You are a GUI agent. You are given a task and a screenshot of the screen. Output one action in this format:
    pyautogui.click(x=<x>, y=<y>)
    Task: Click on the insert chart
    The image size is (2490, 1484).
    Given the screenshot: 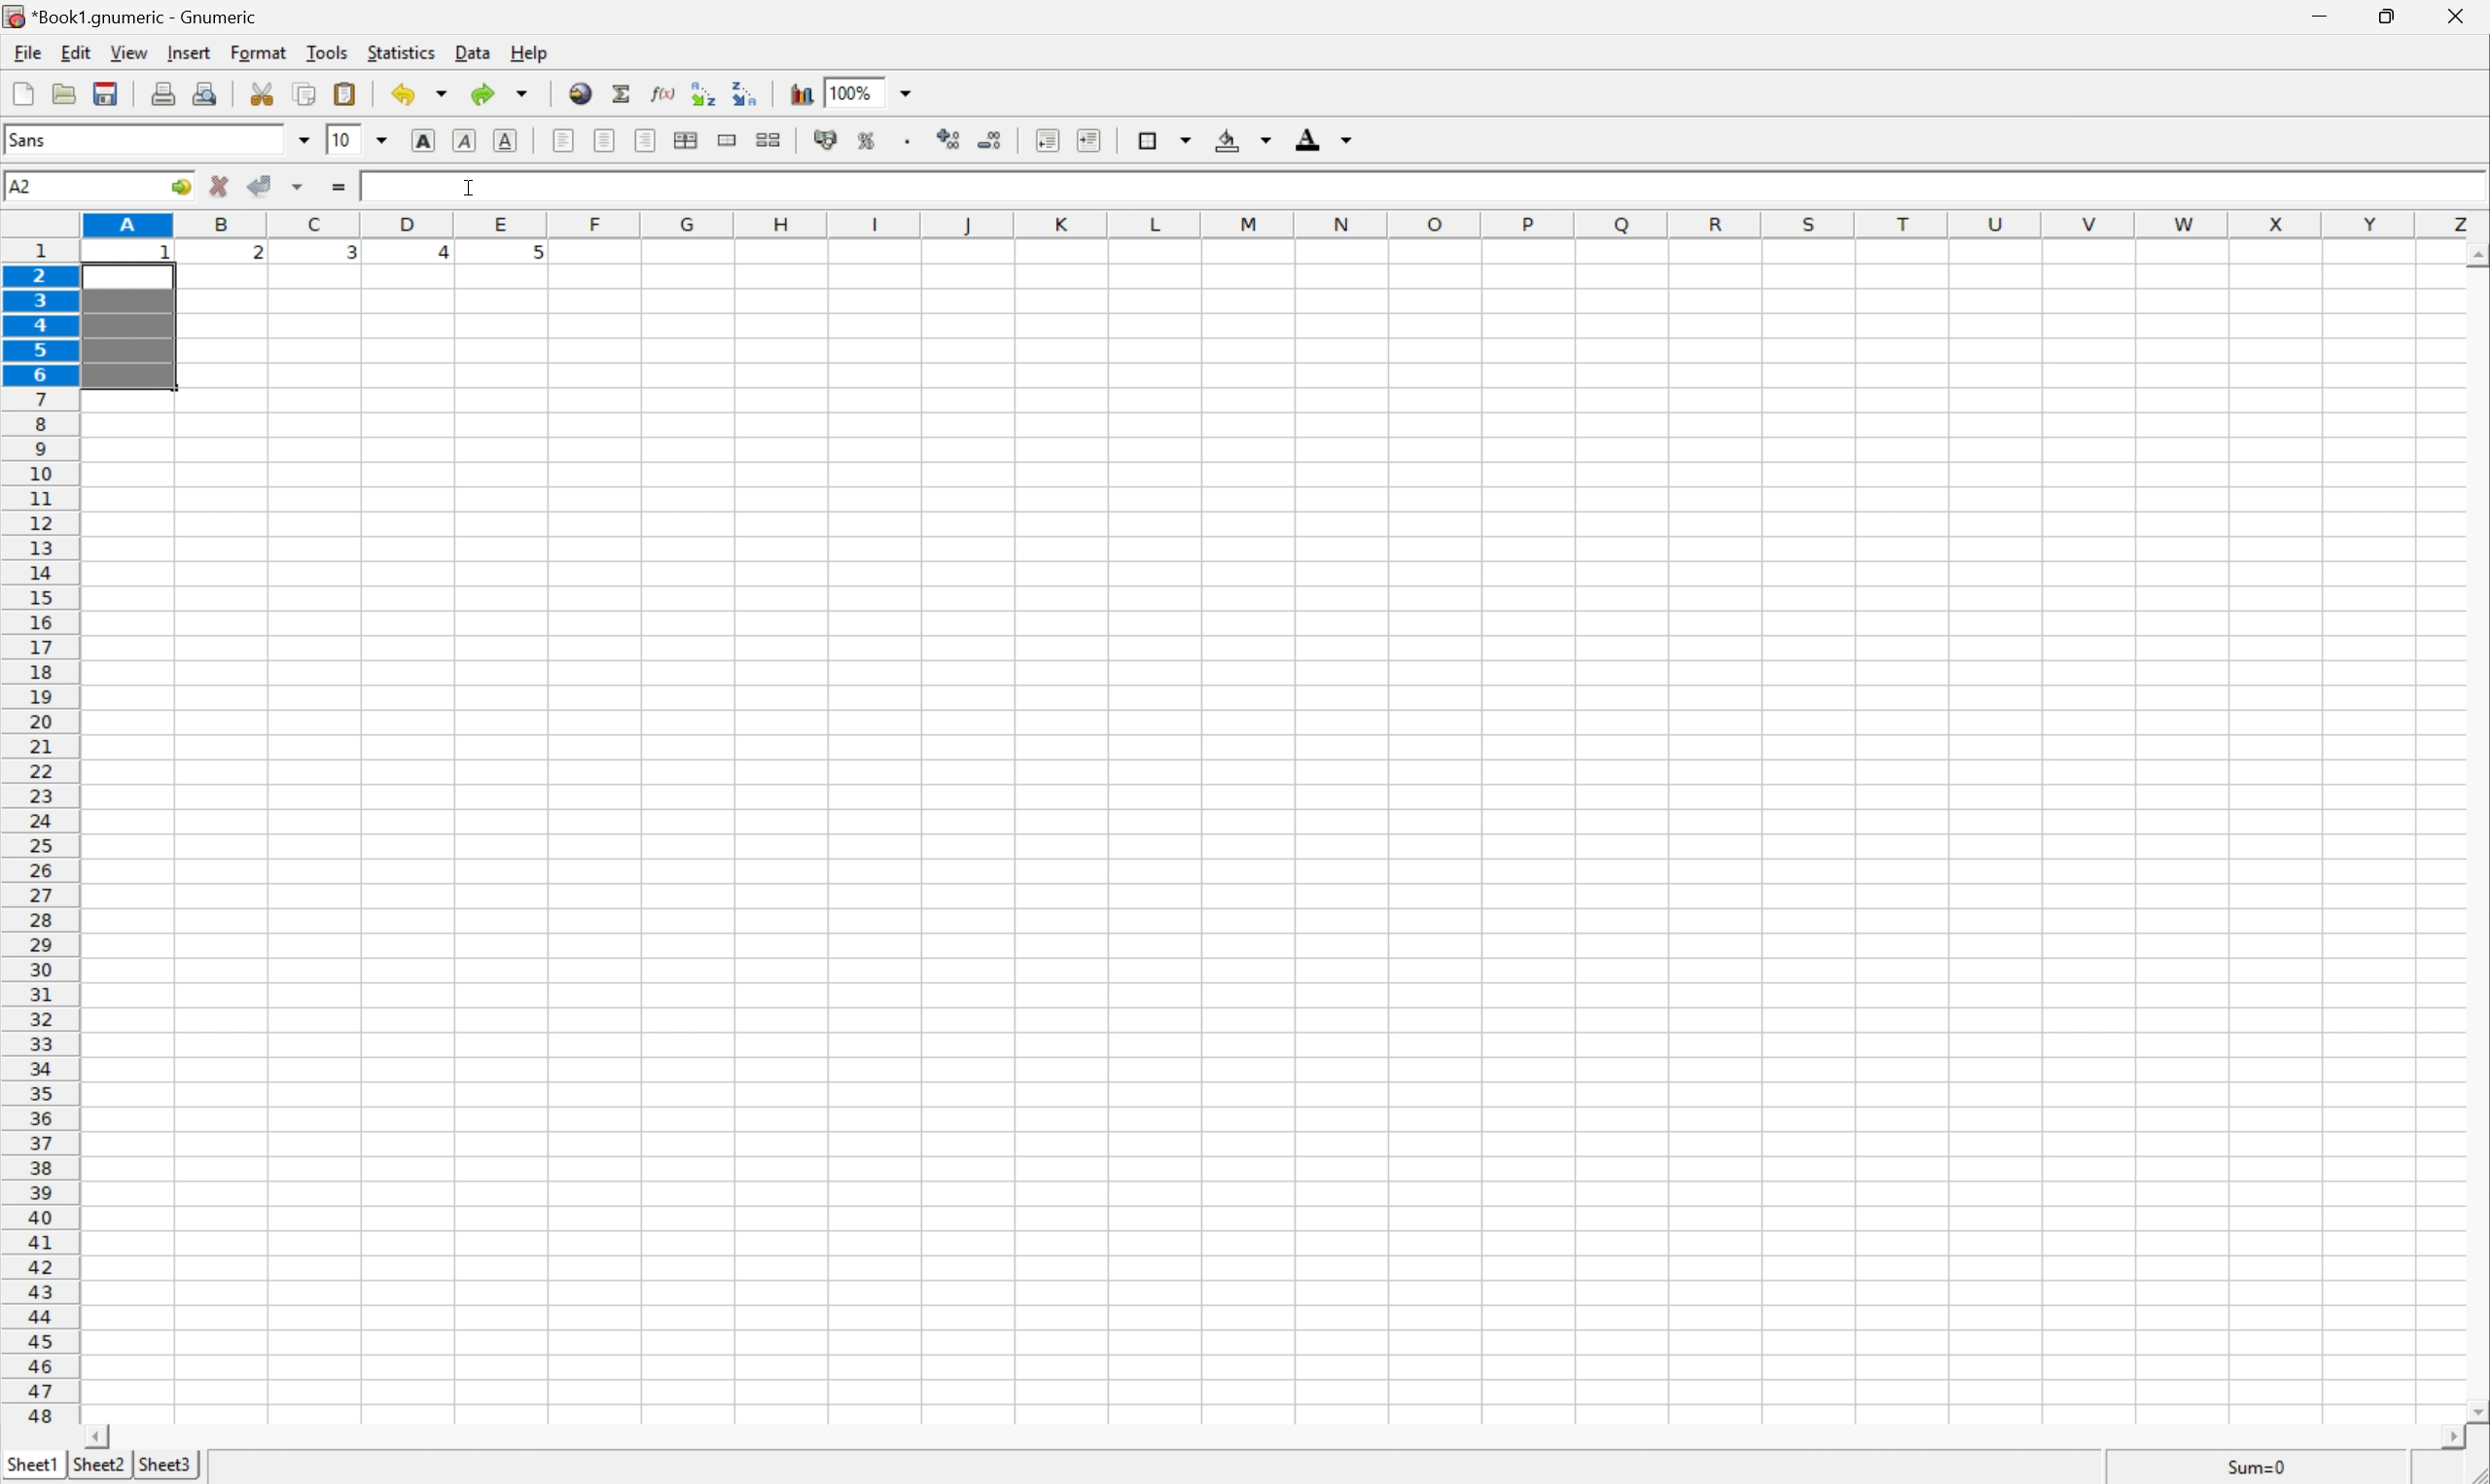 What is the action you would take?
    pyautogui.click(x=802, y=94)
    